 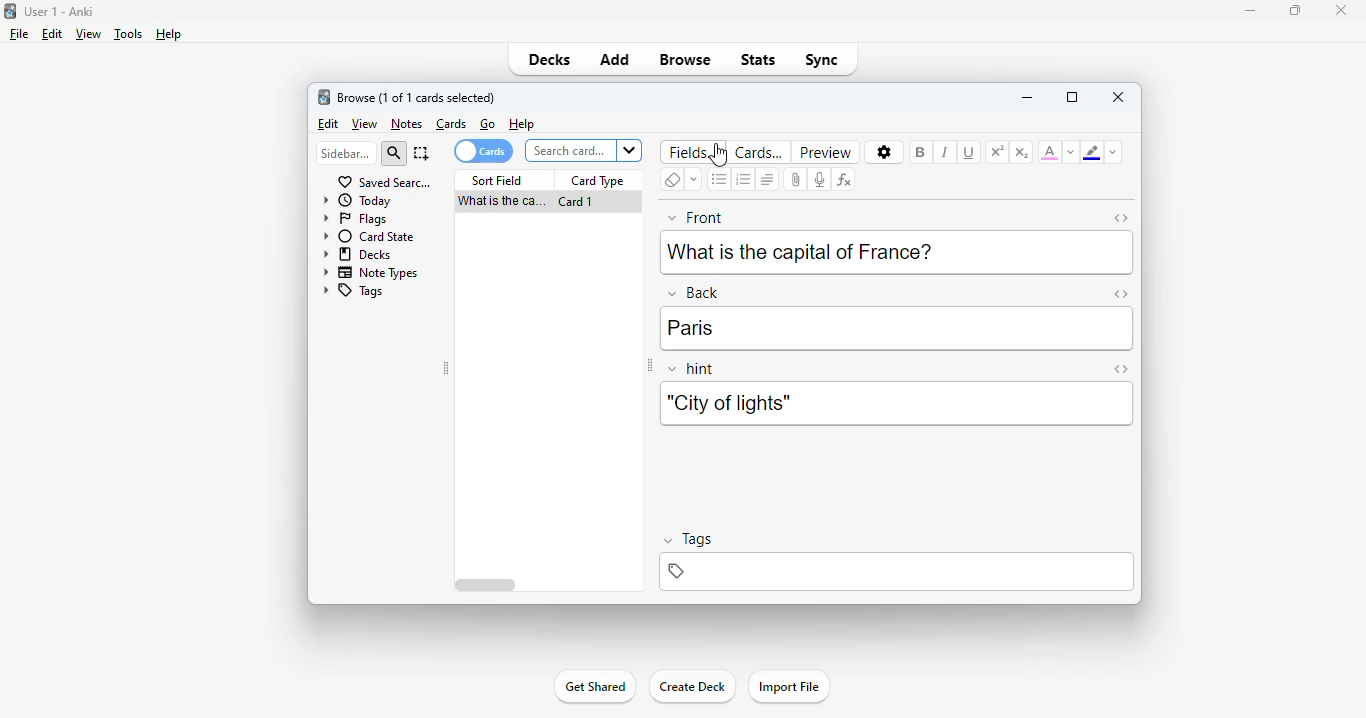 I want to click on select, so click(x=422, y=153).